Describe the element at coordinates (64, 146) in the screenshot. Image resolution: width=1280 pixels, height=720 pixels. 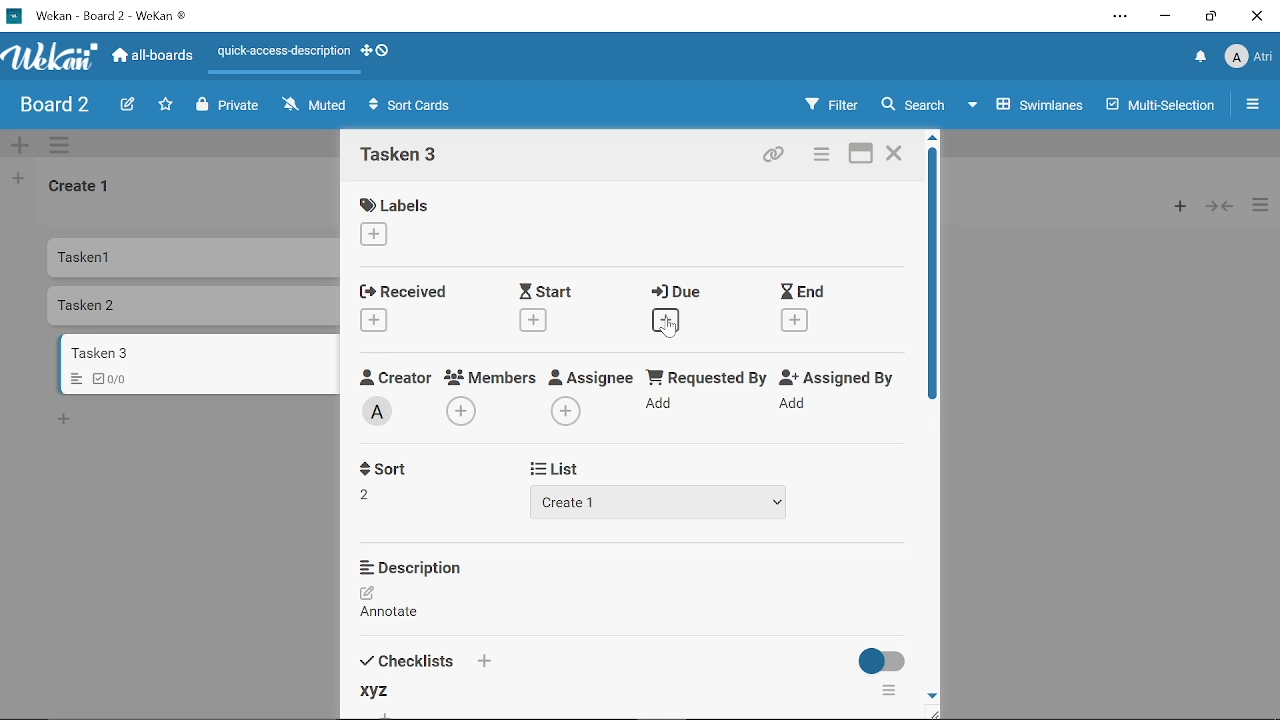
I see `Swimlane actions` at that location.